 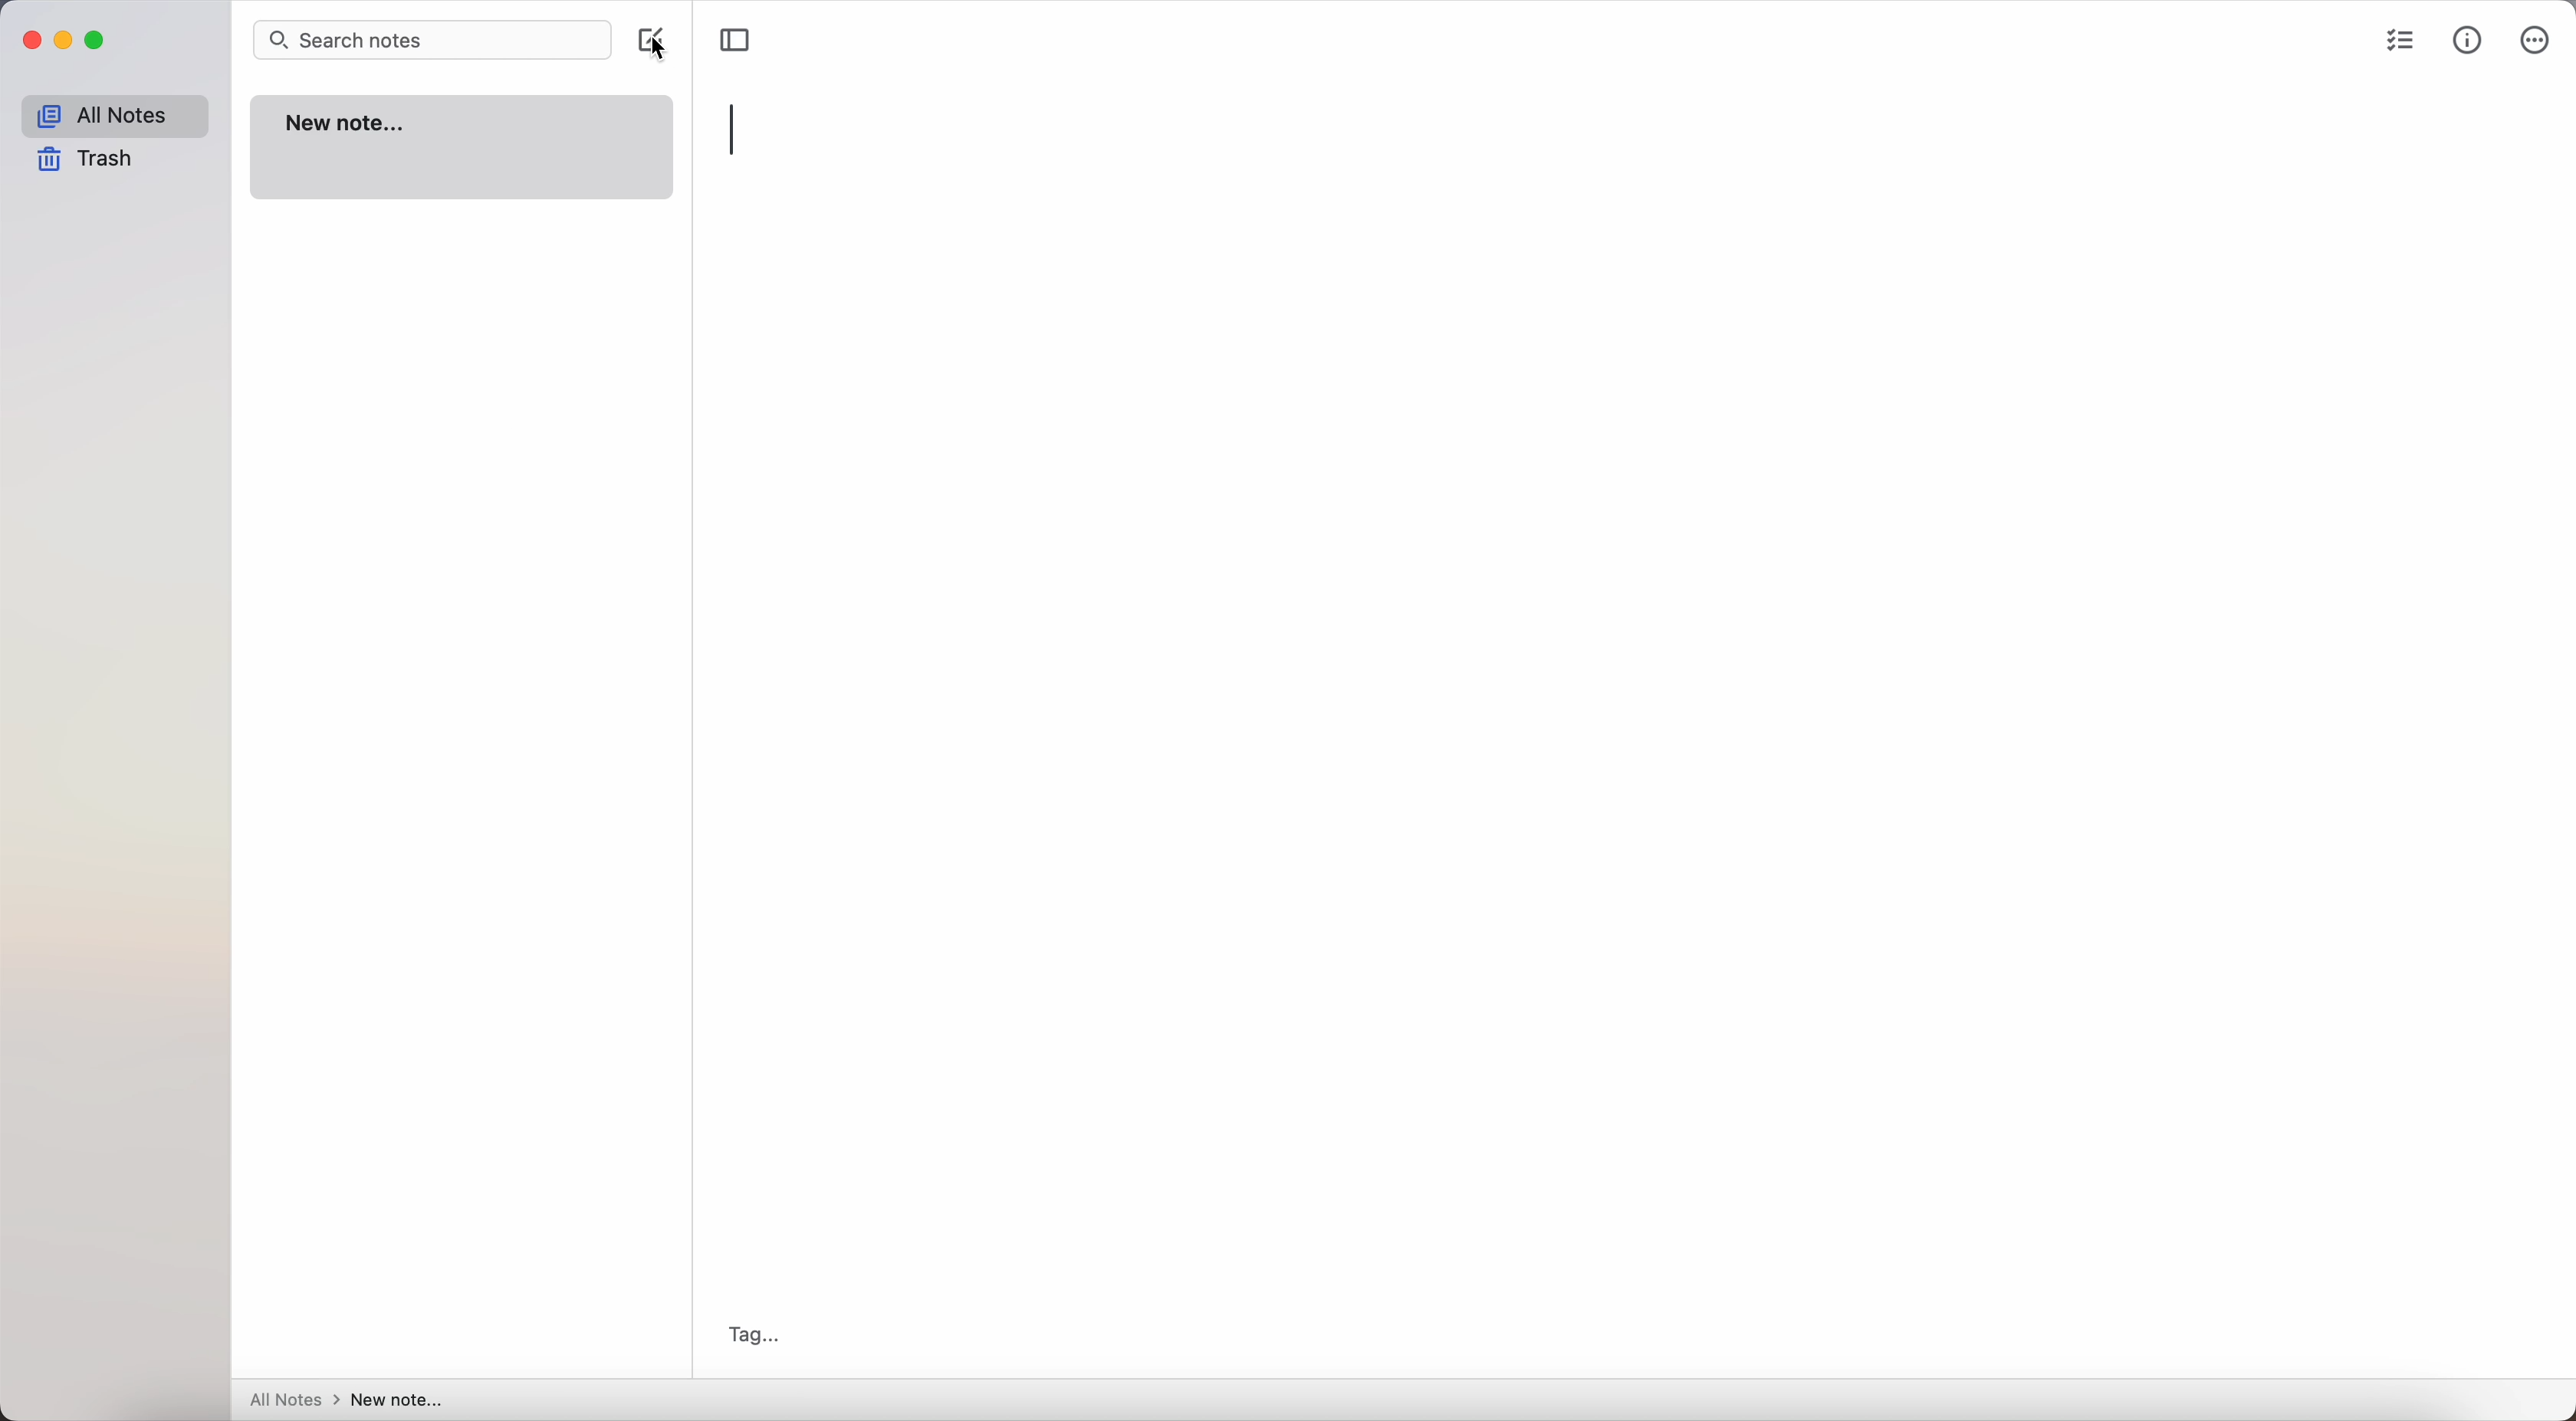 I want to click on new note..., so click(x=462, y=148).